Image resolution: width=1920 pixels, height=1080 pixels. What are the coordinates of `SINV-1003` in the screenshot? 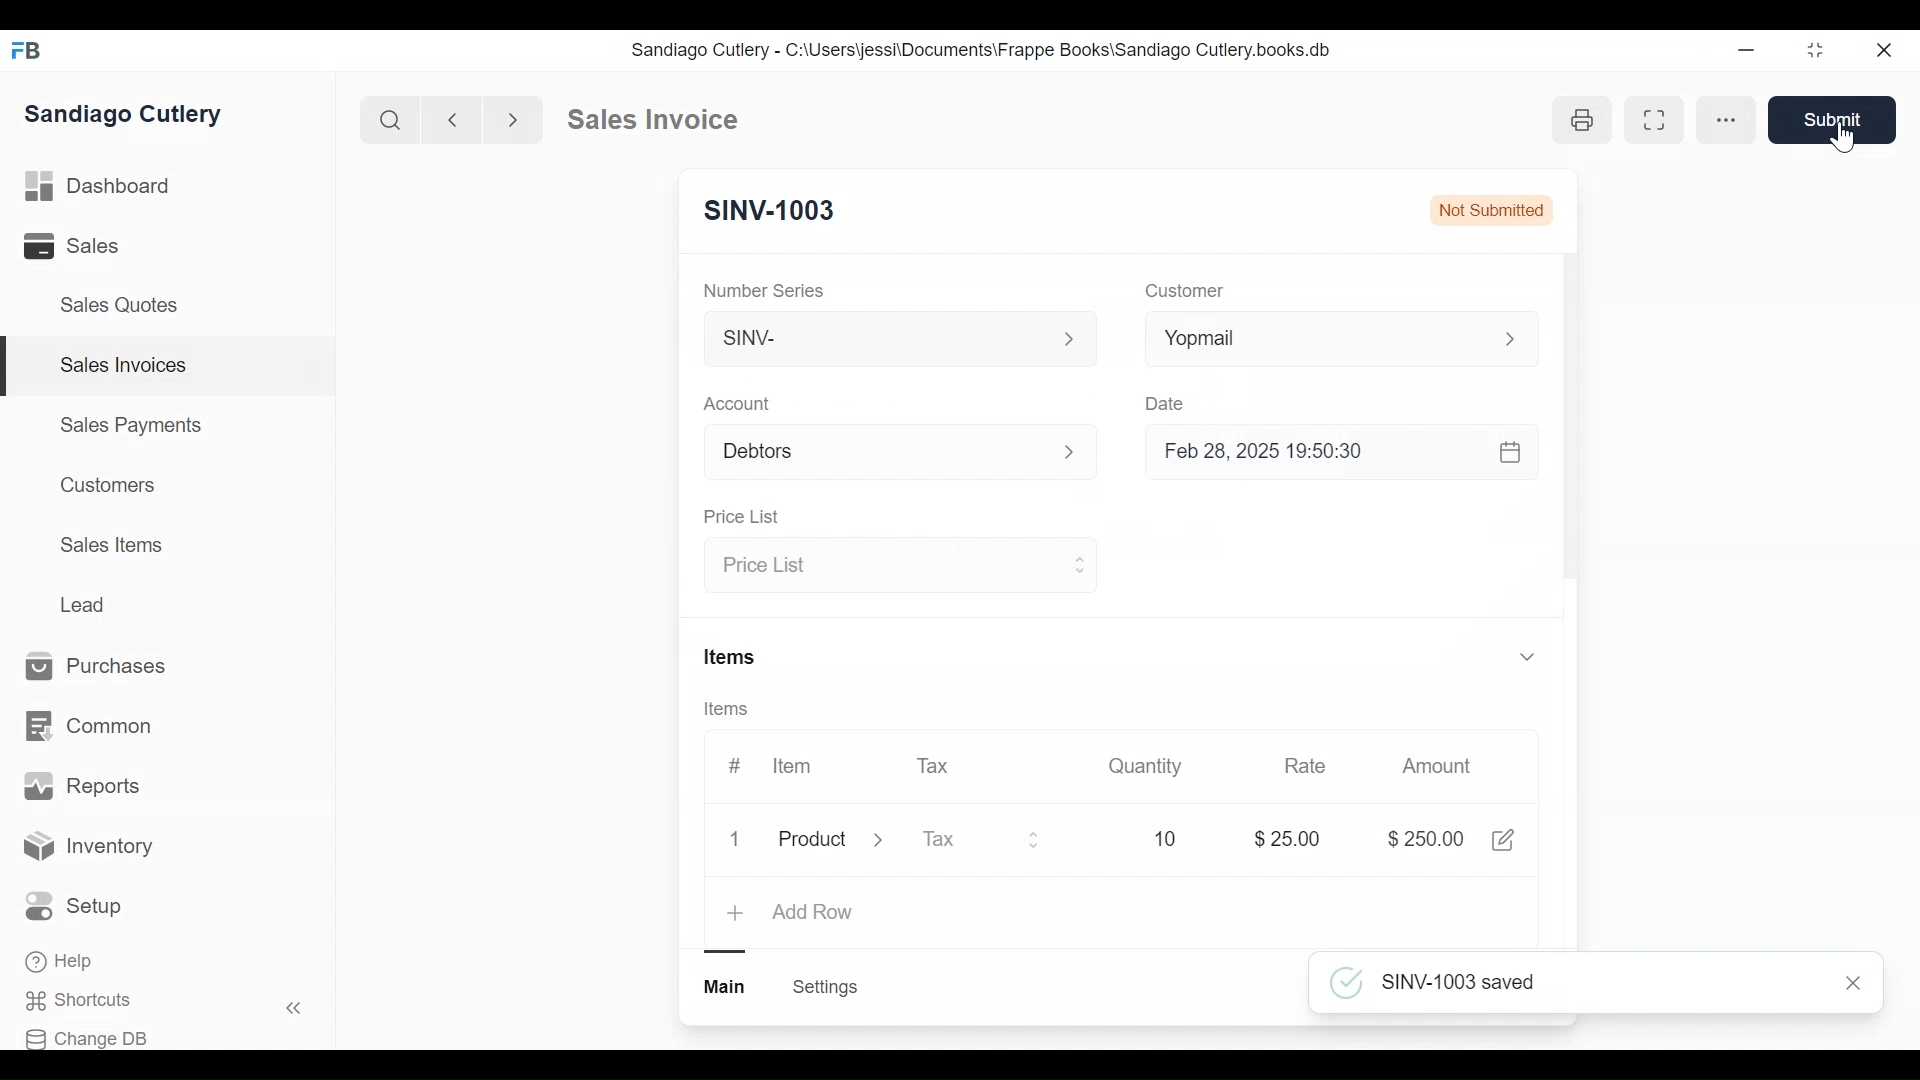 It's located at (771, 211).